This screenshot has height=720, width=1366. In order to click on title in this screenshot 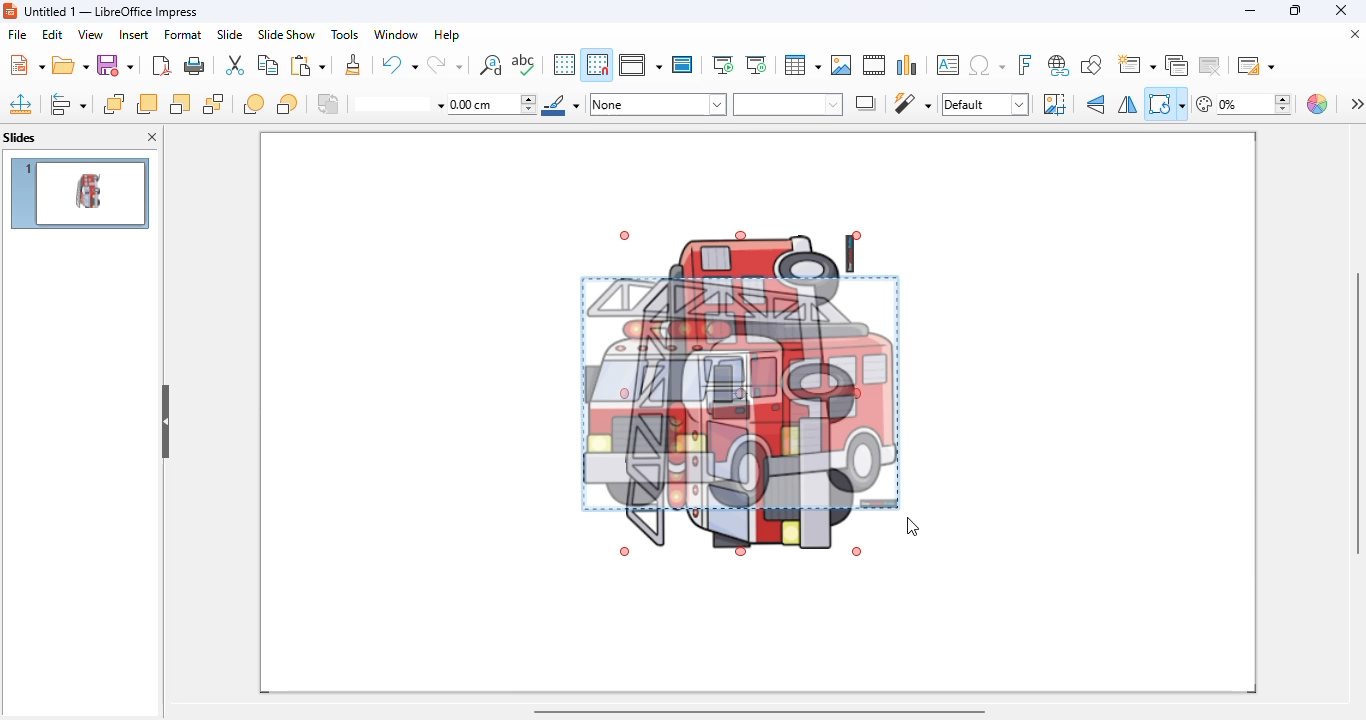, I will do `click(111, 12)`.